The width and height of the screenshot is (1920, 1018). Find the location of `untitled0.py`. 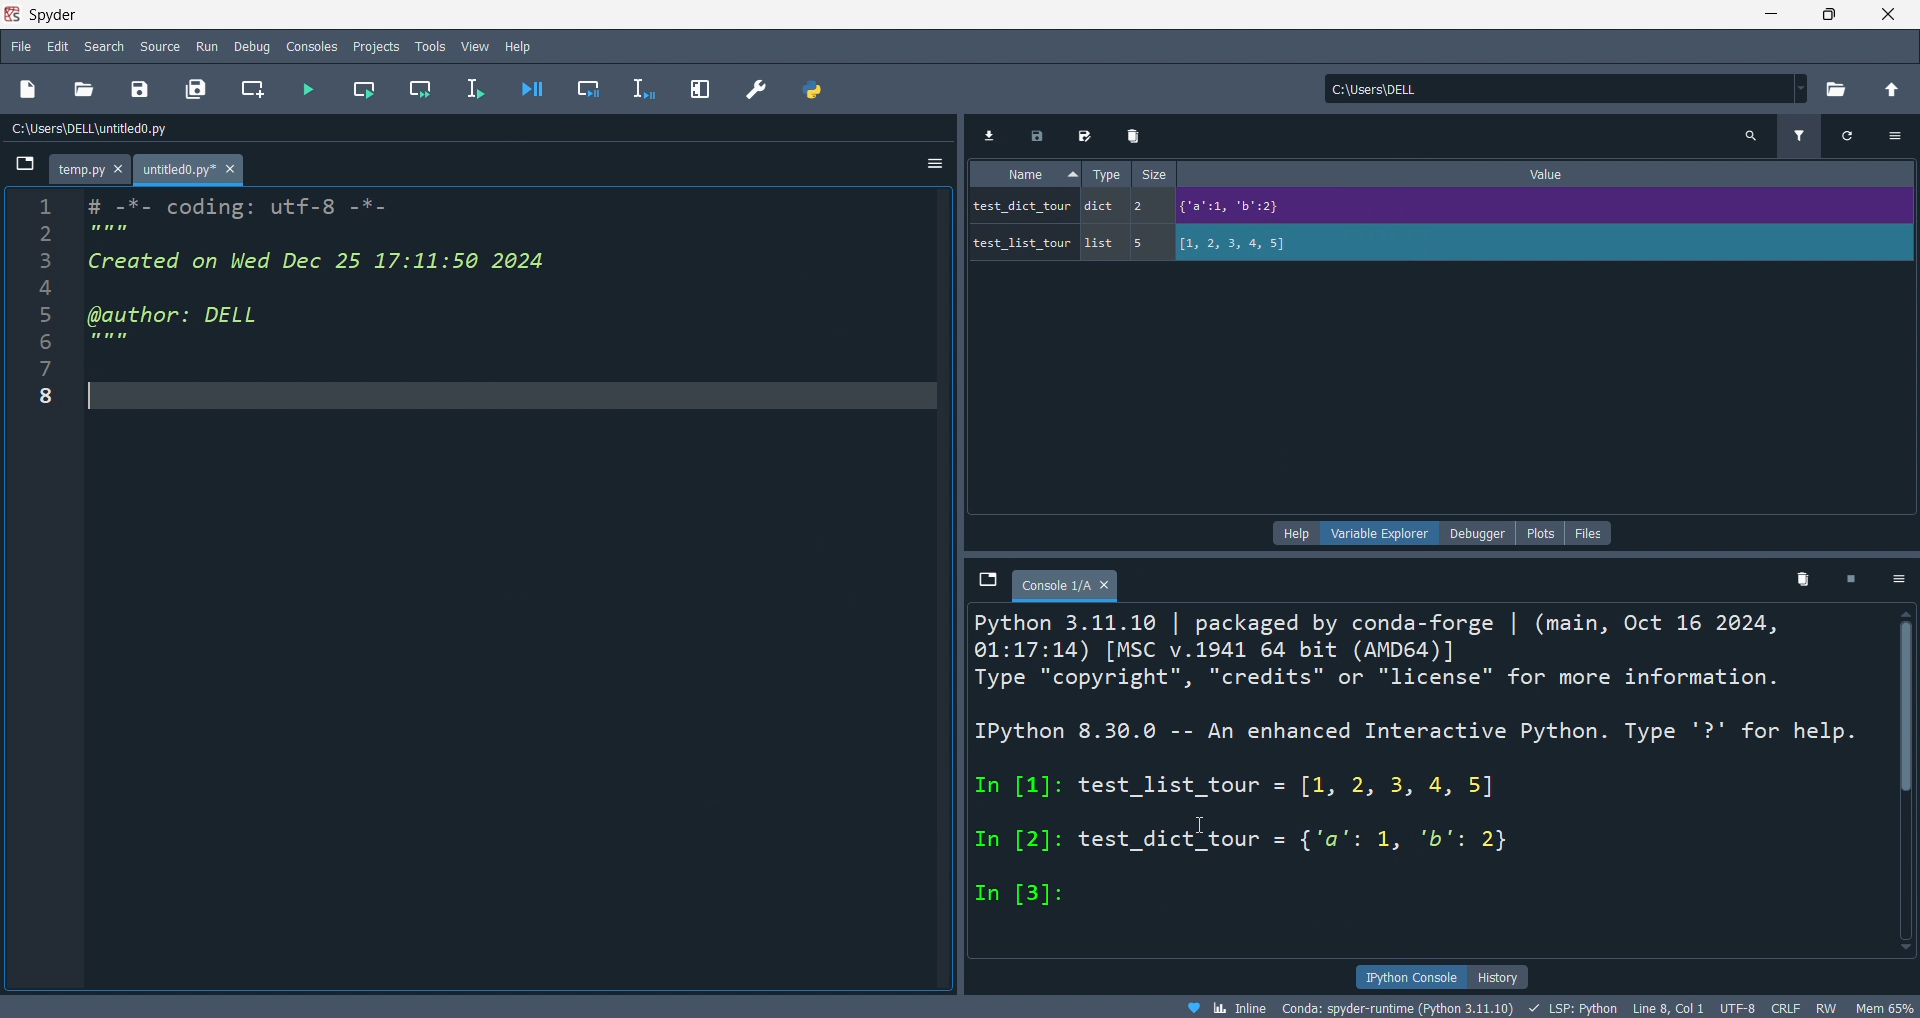

untitled0.py is located at coordinates (196, 169).